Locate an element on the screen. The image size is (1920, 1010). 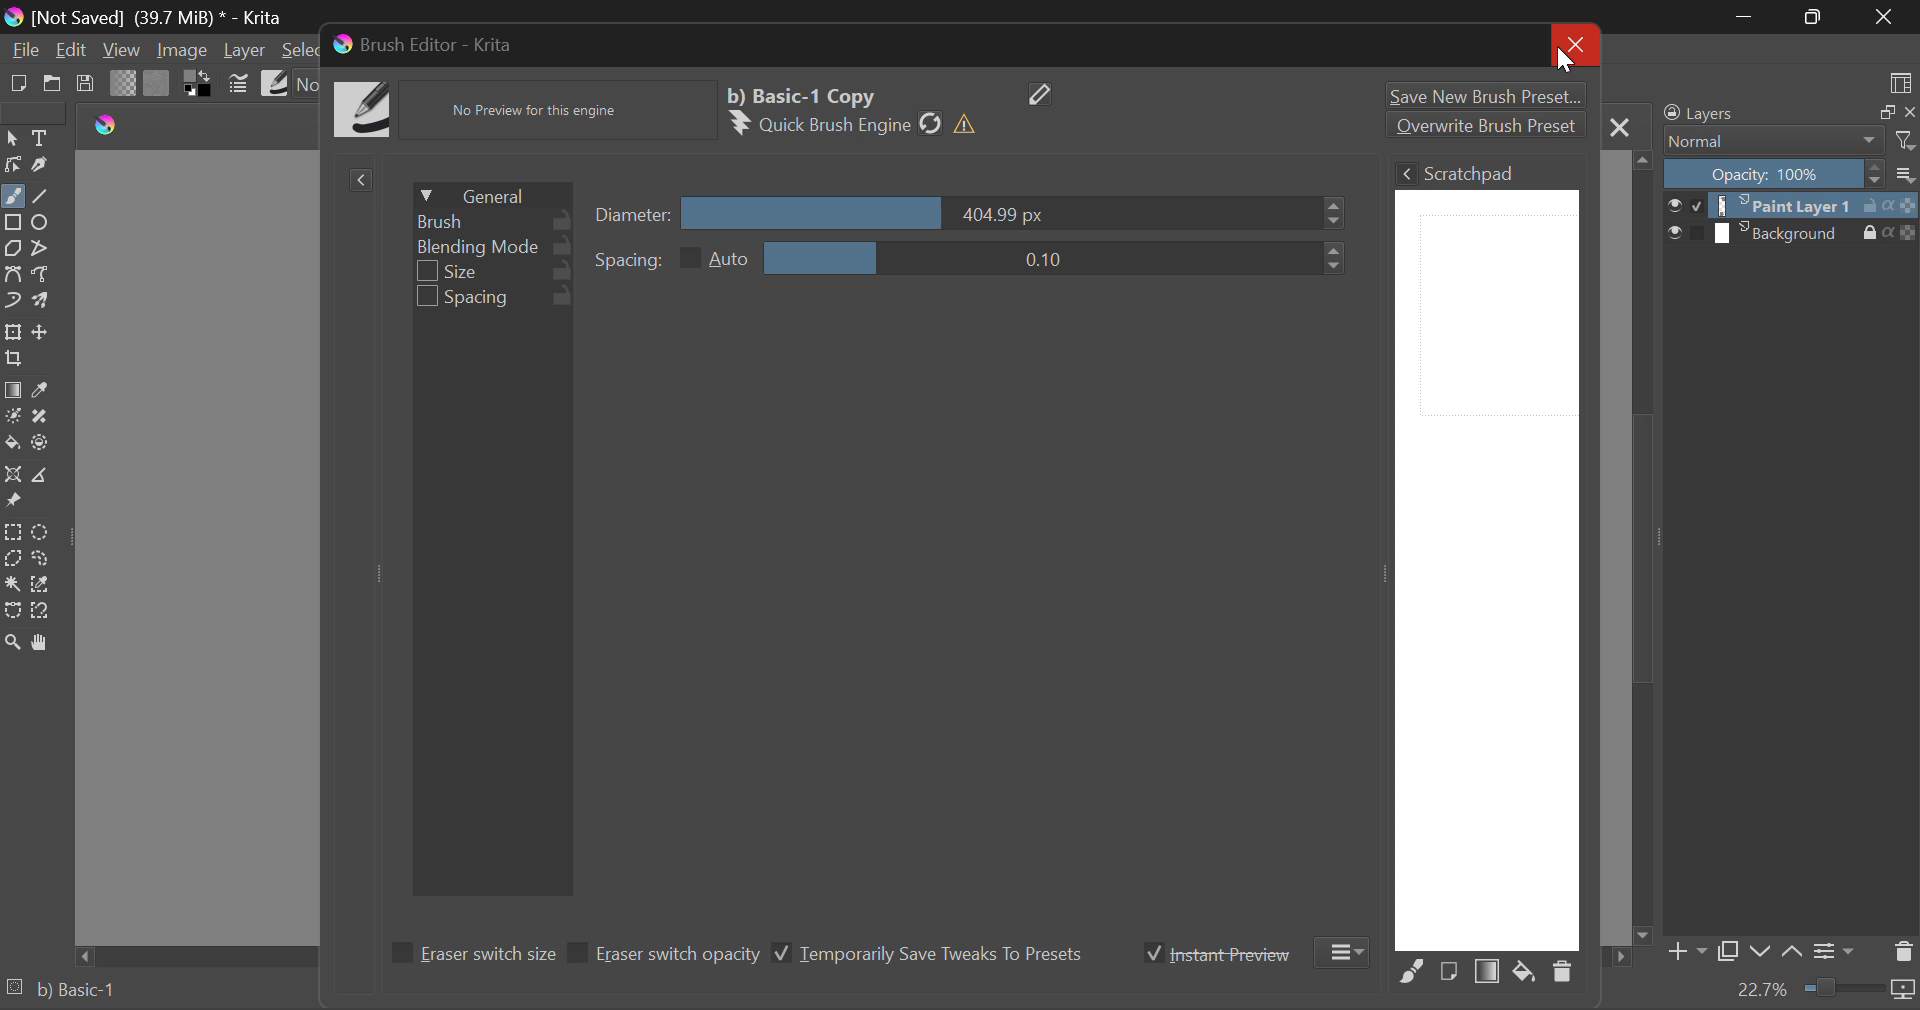
Similar Color Selector is located at coordinates (40, 585).